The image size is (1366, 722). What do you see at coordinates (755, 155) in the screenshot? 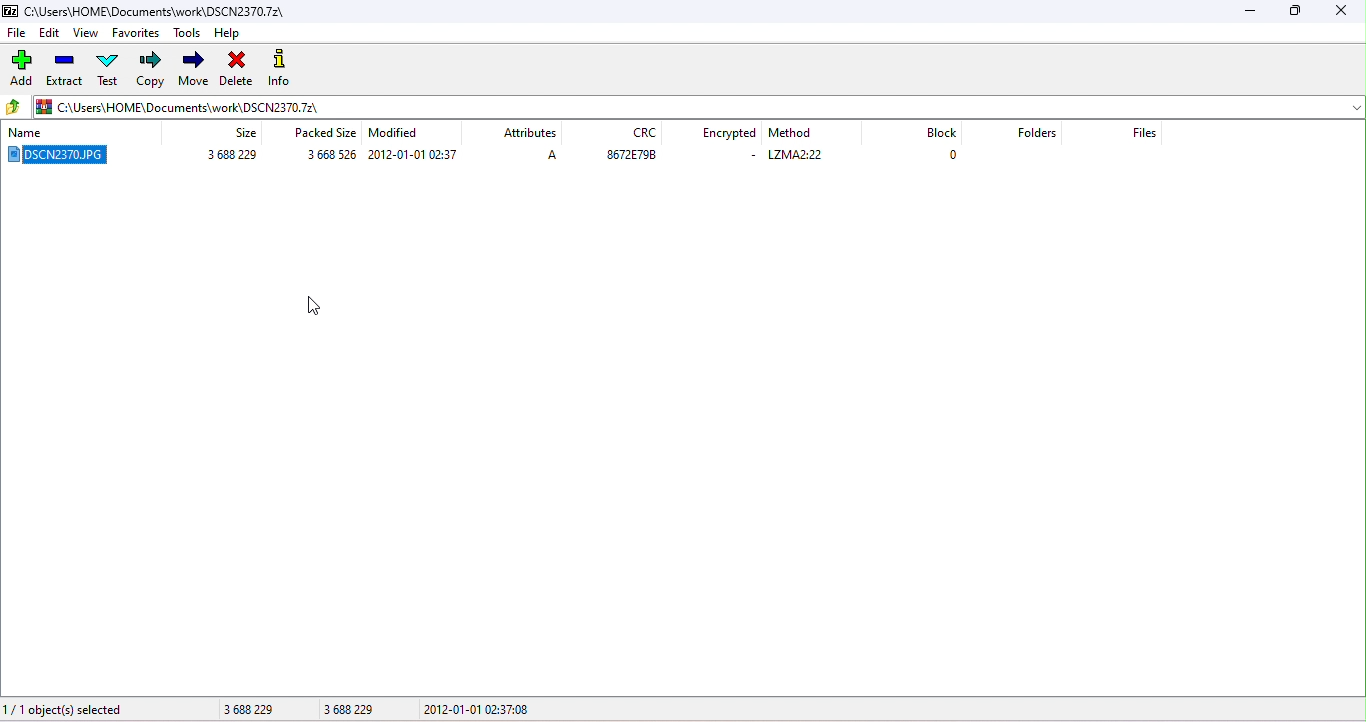
I see `-` at bounding box center [755, 155].